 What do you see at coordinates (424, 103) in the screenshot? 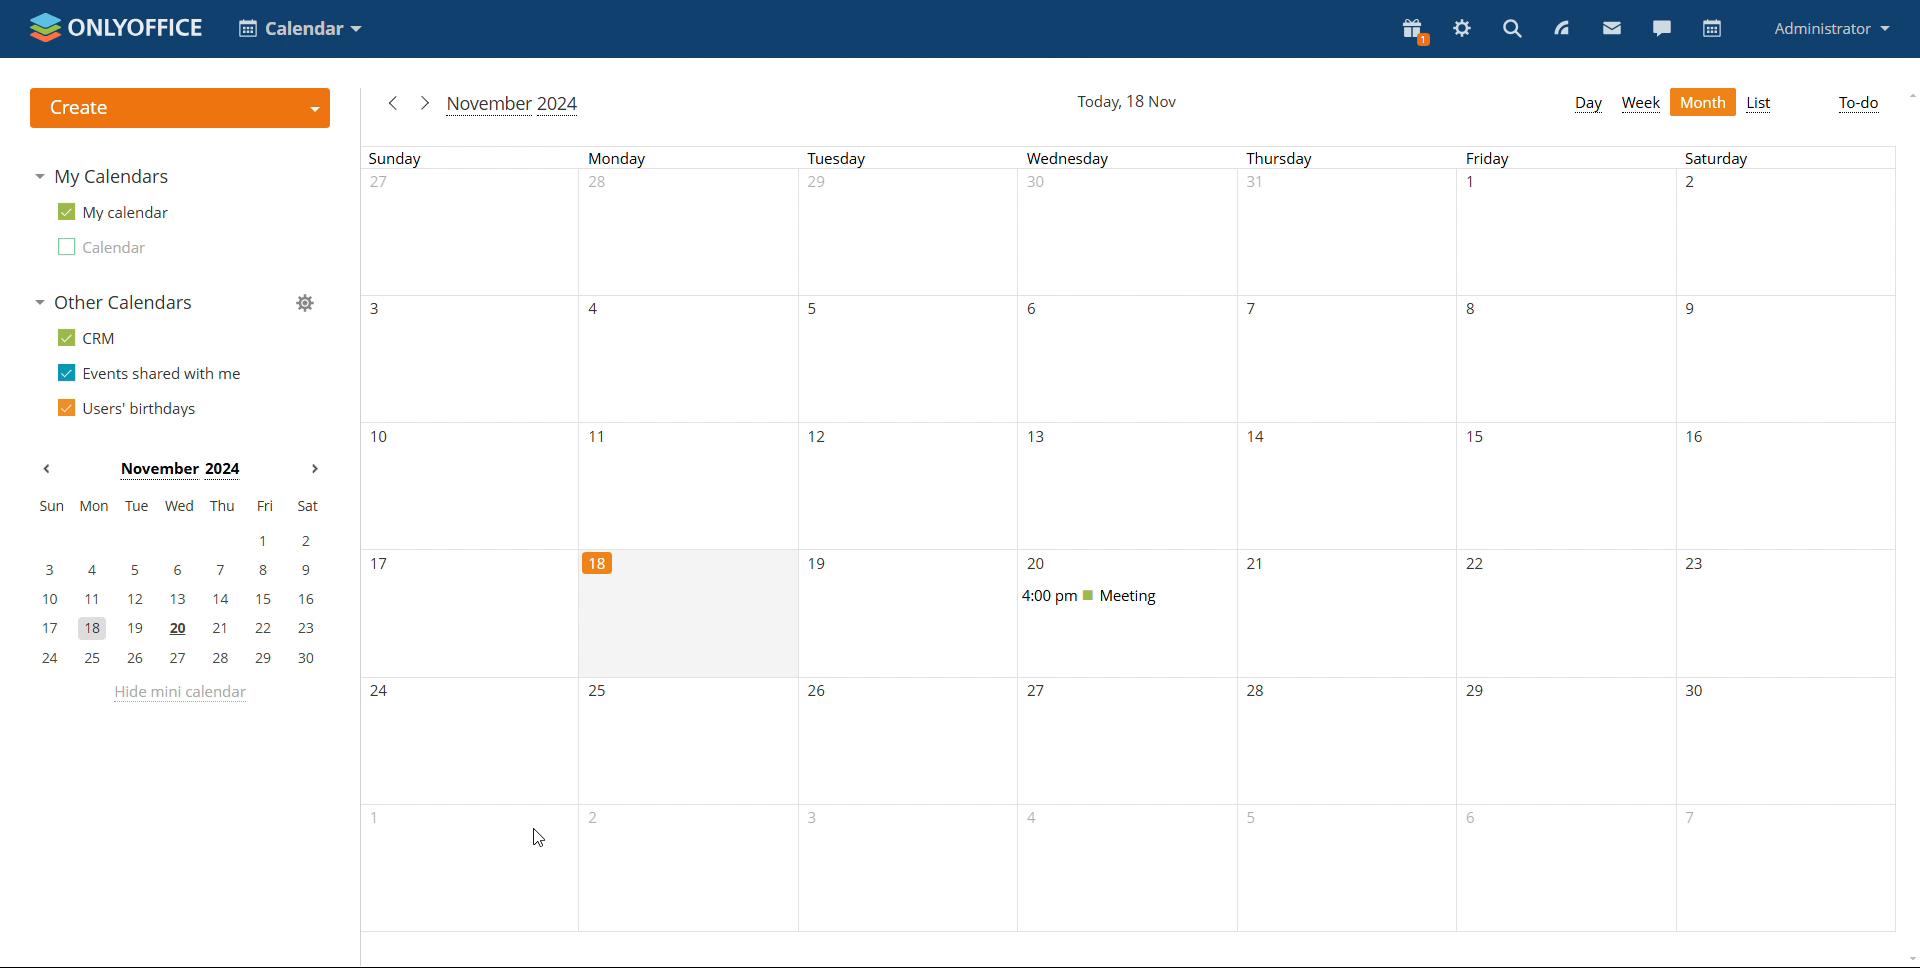
I see `next month` at bounding box center [424, 103].